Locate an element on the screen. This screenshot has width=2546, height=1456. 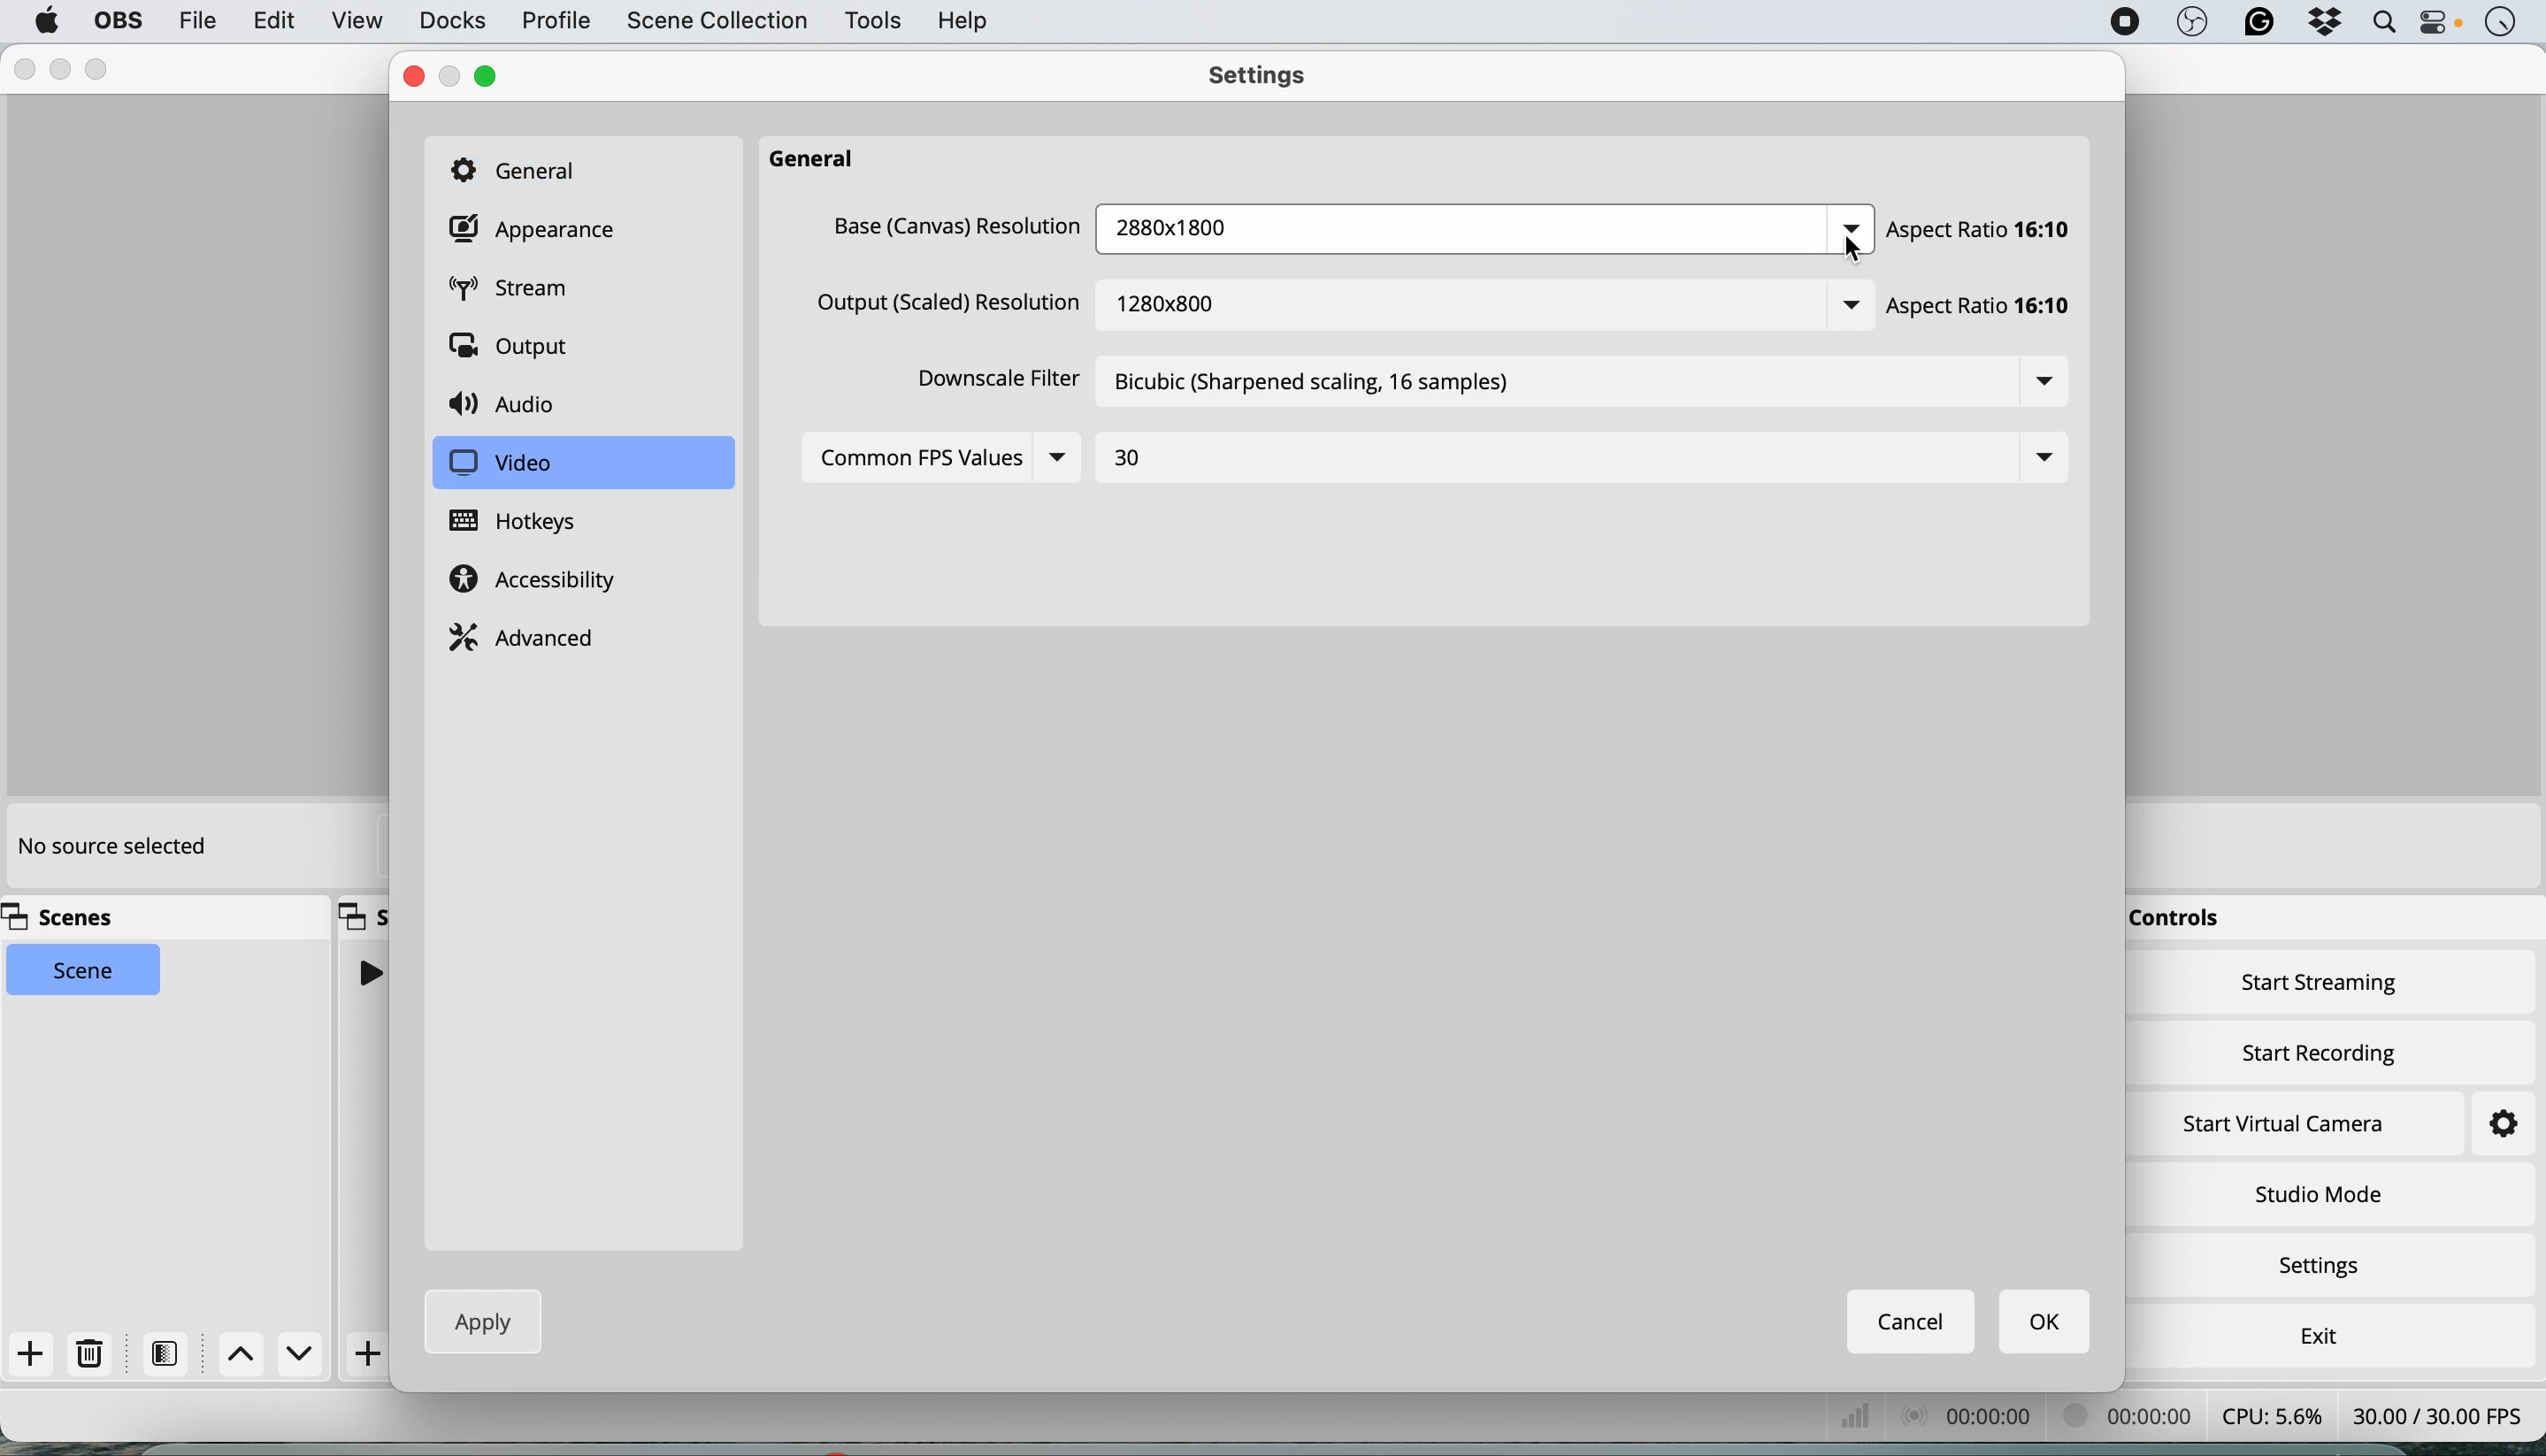
downscale filter is located at coordinates (992, 383).